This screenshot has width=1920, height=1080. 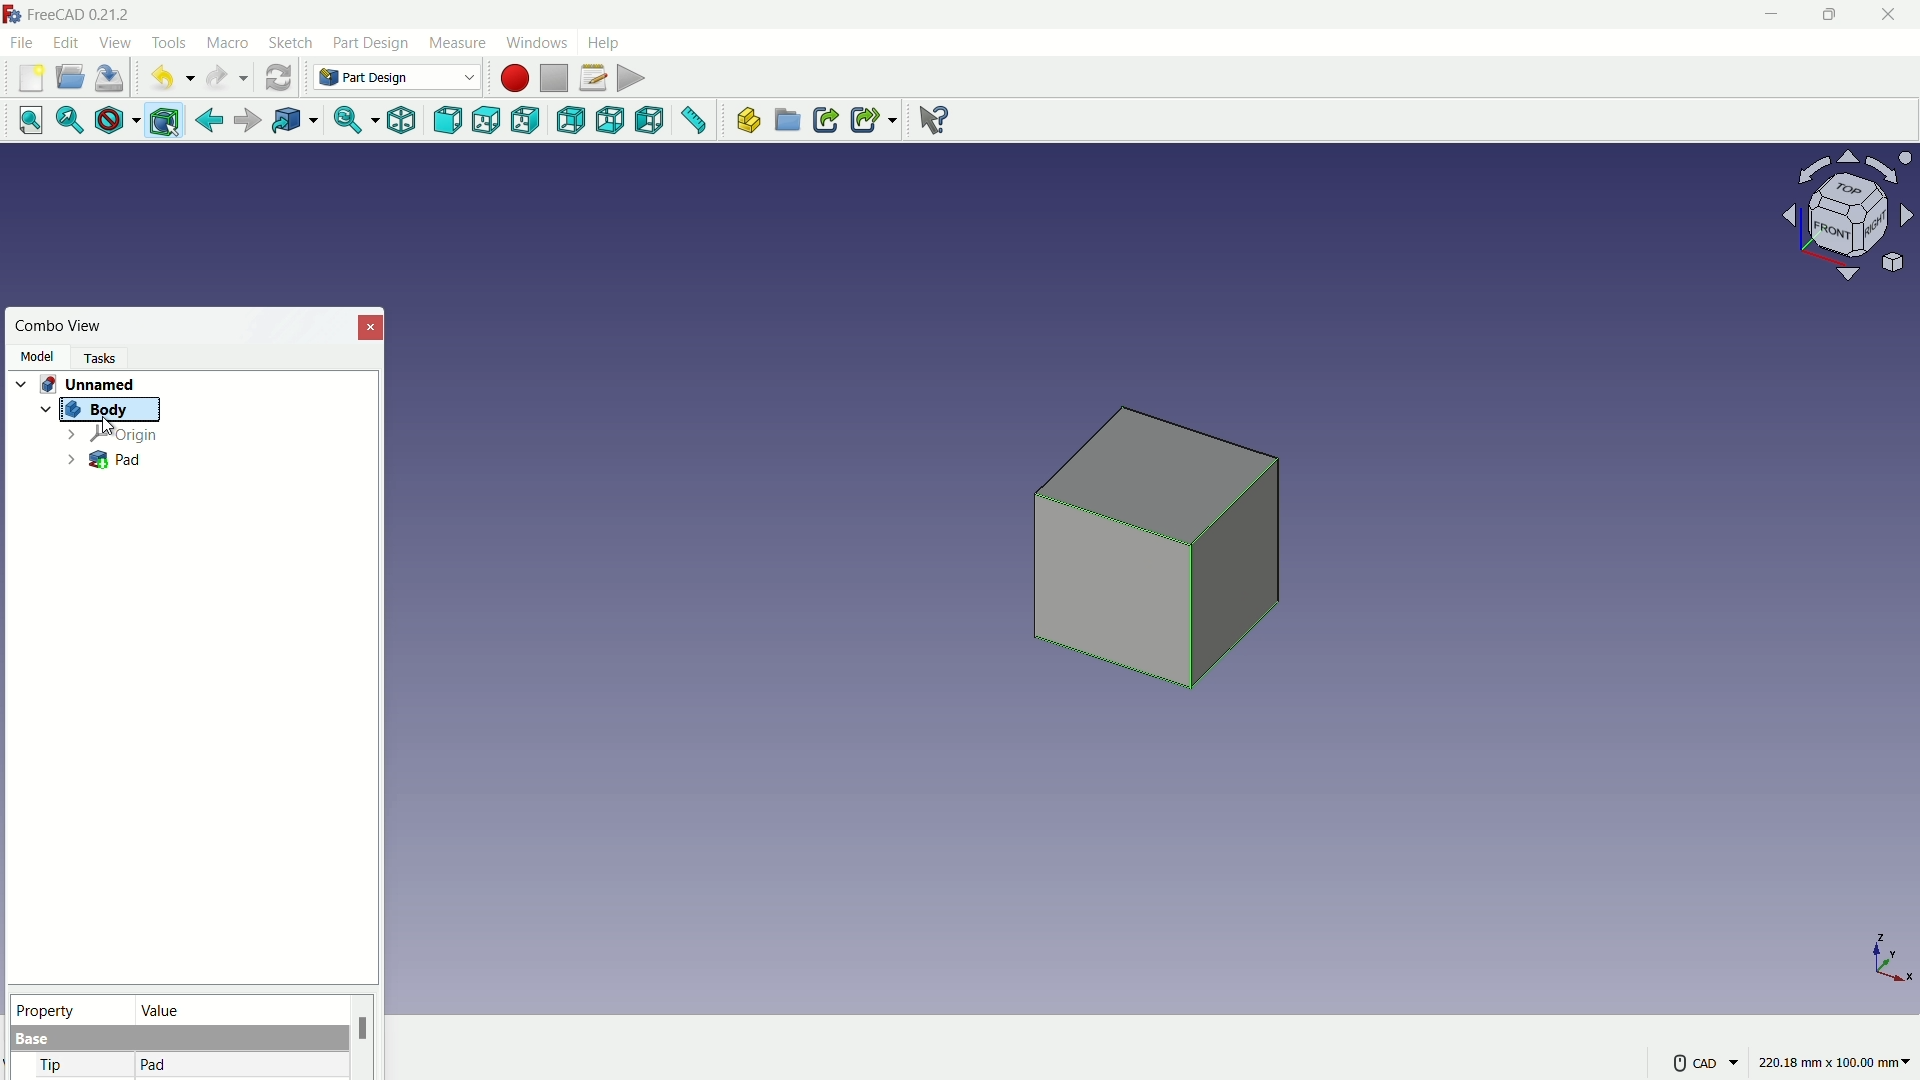 I want to click on front view, so click(x=450, y=121).